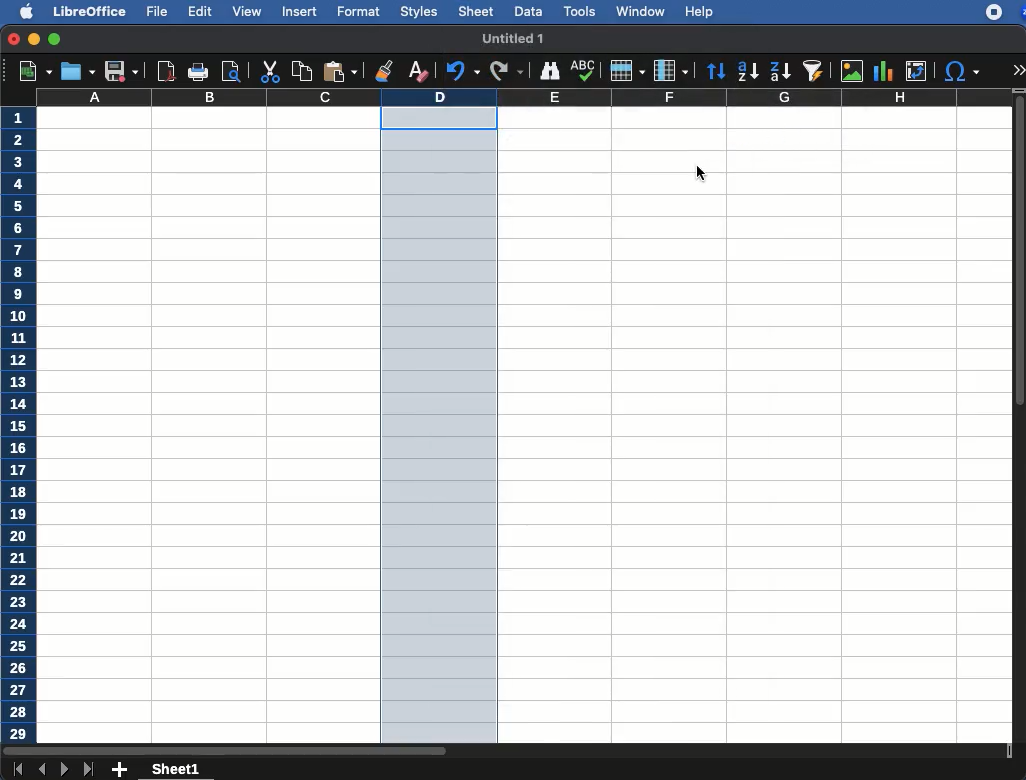  I want to click on special character, so click(962, 73).